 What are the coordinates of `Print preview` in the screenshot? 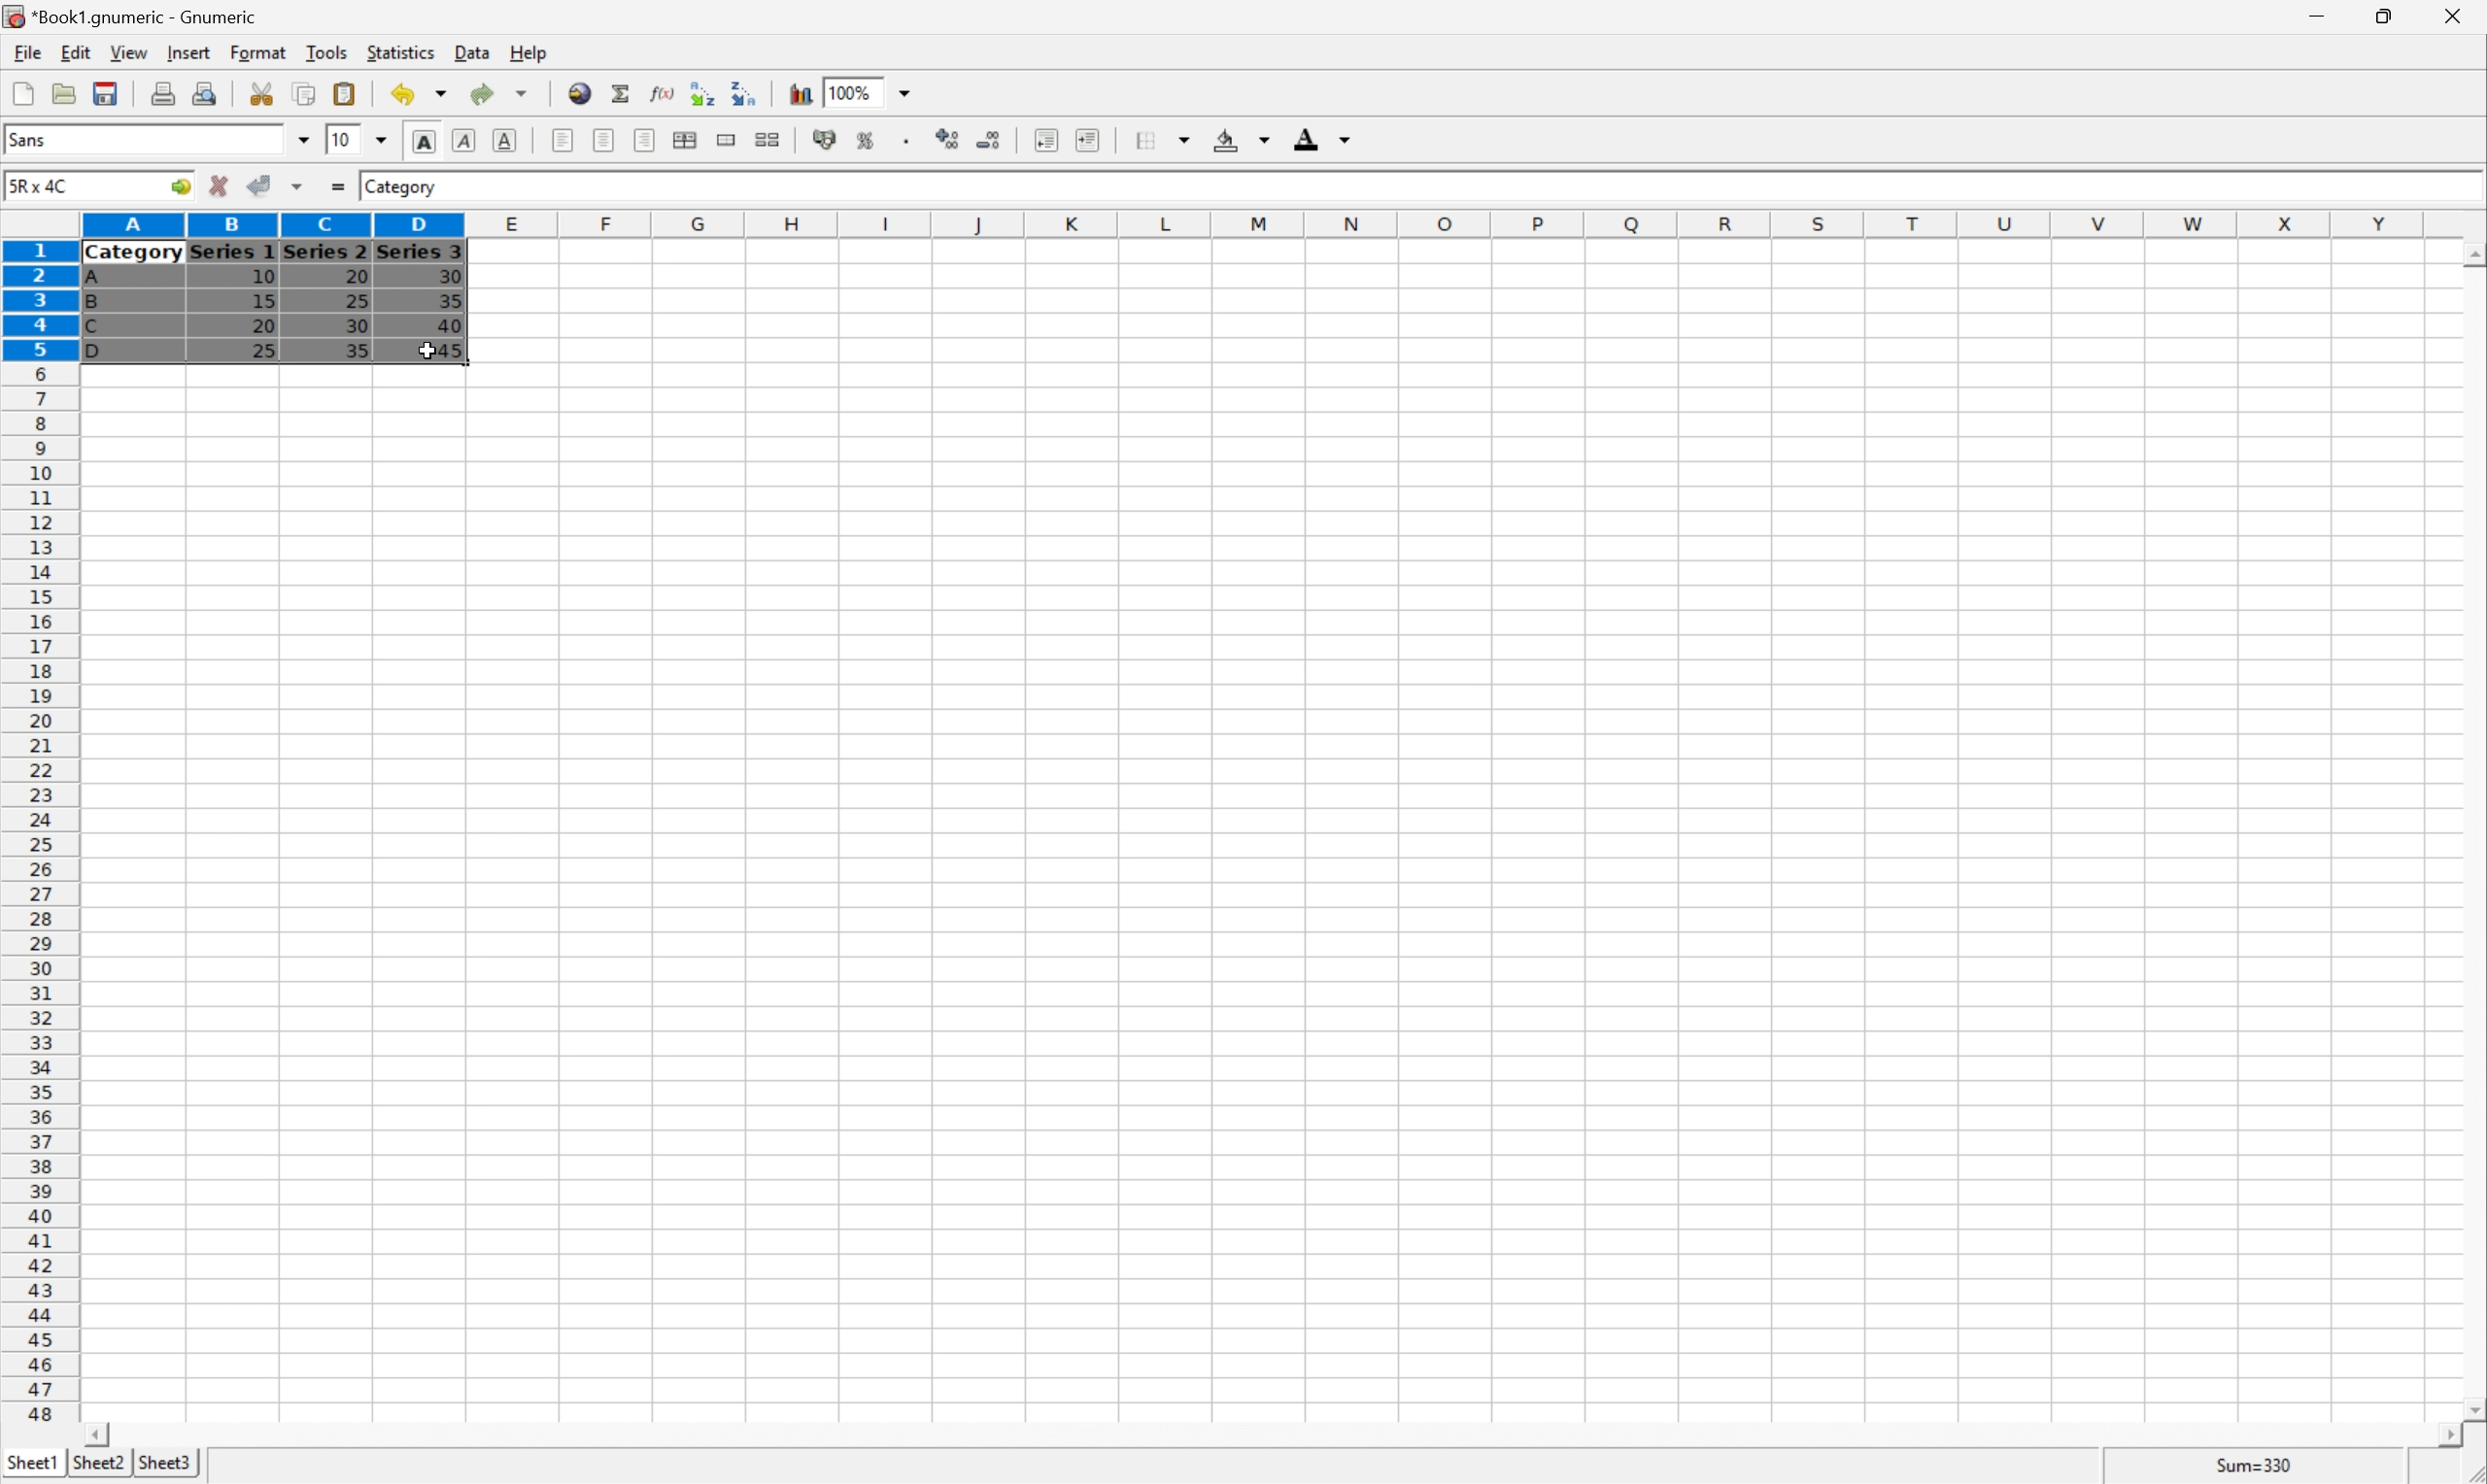 It's located at (207, 94).